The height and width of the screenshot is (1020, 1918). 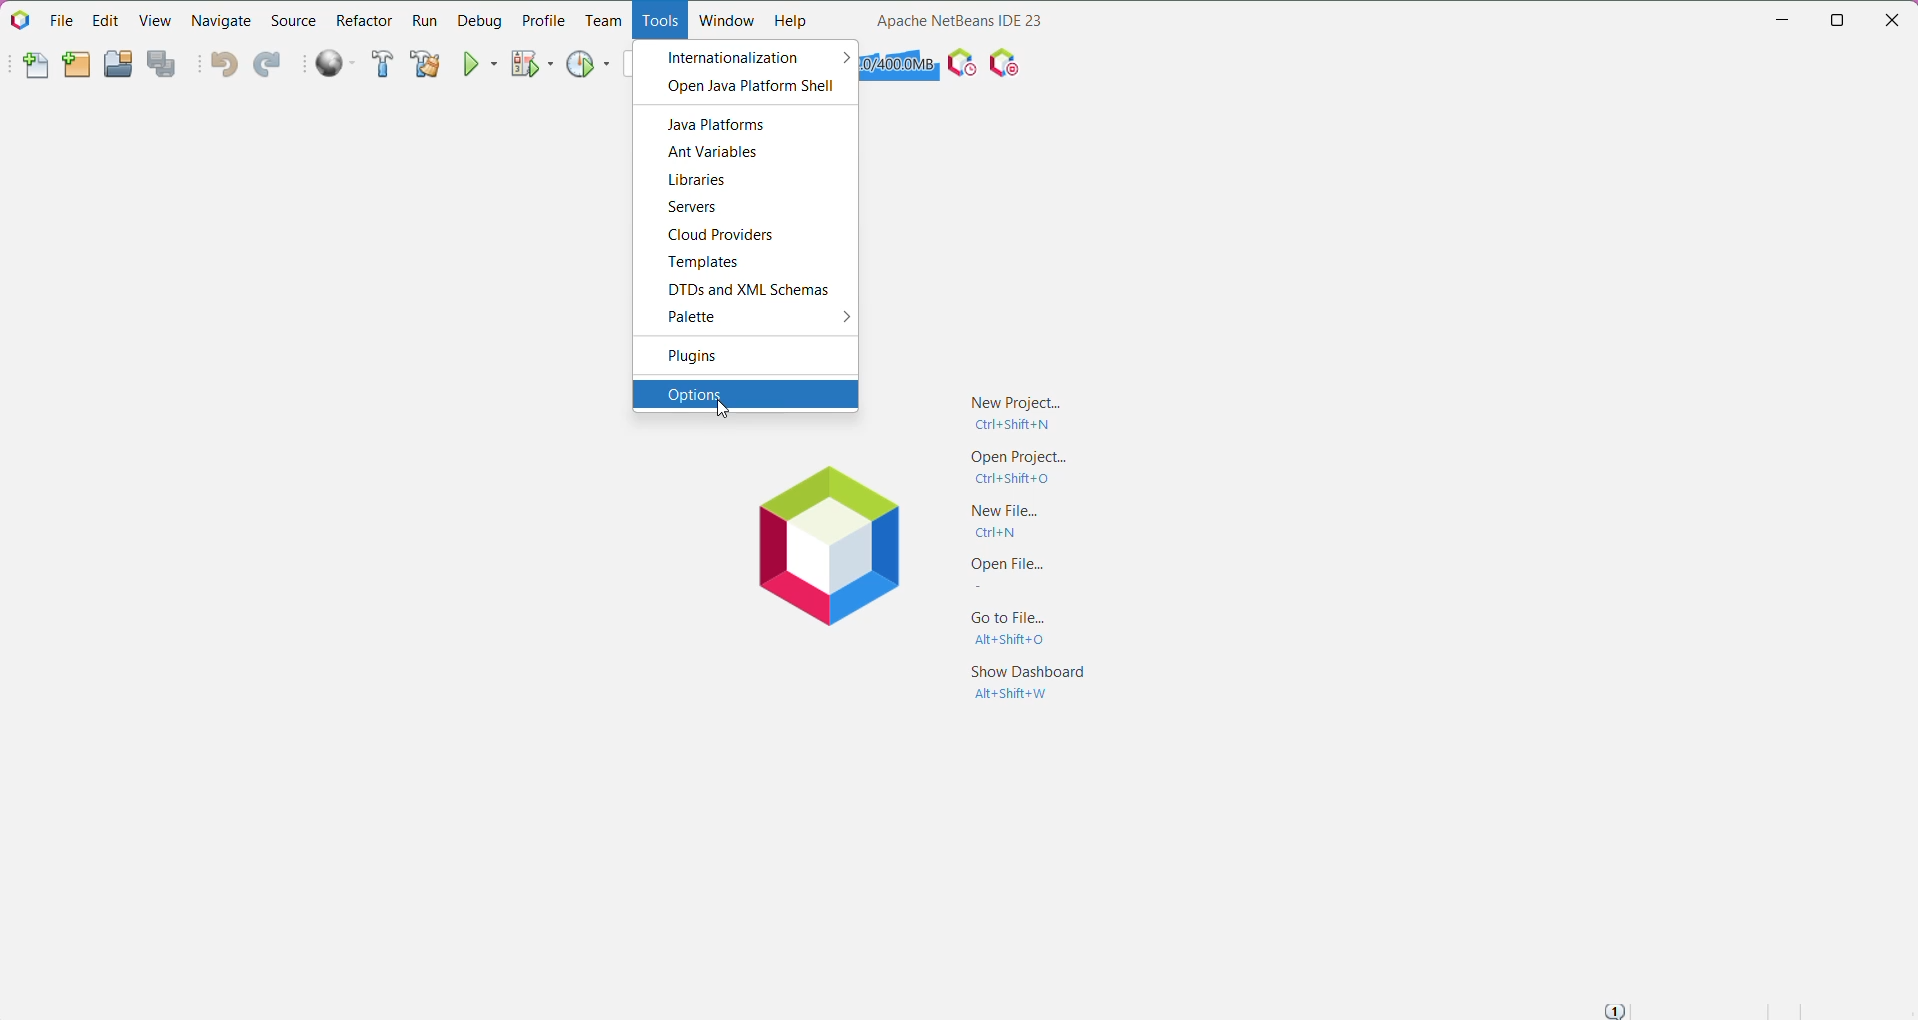 What do you see at coordinates (589, 63) in the screenshot?
I see `Profile Project` at bounding box center [589, 63].